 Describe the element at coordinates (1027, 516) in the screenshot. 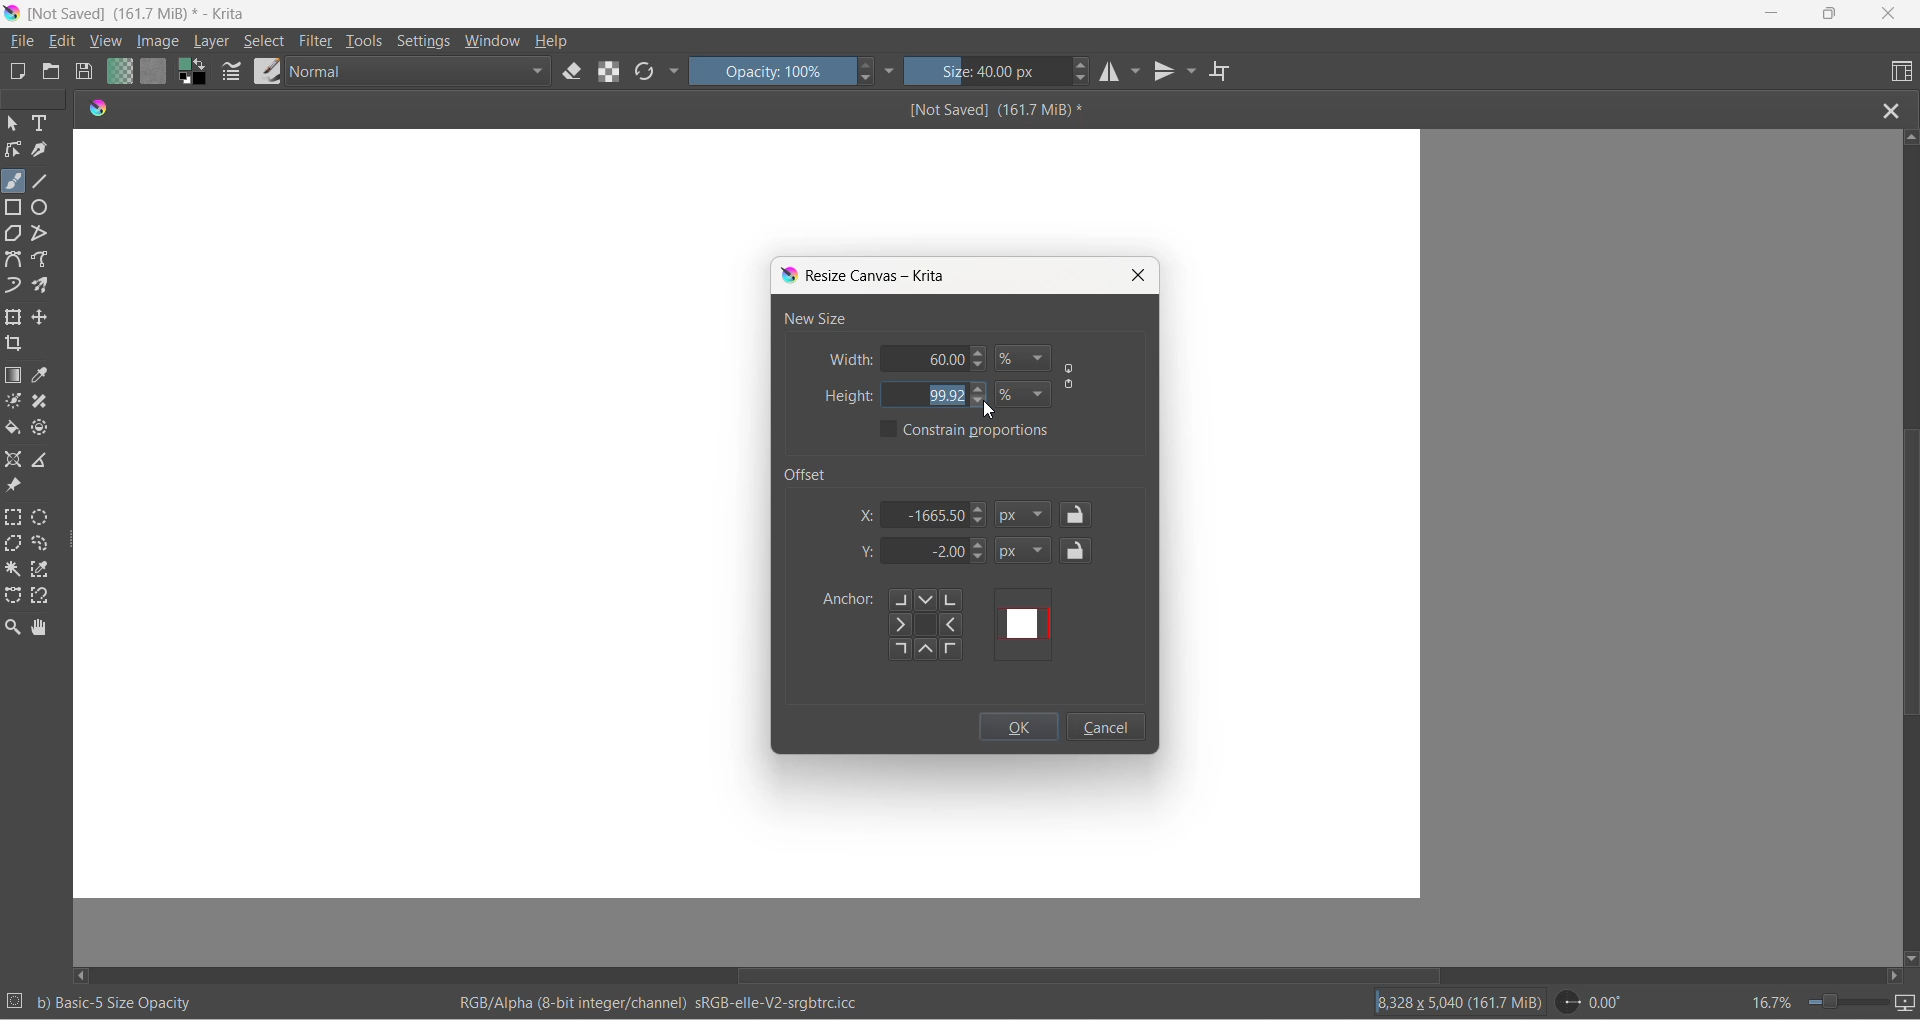

I see `x-axis value type` at that location.